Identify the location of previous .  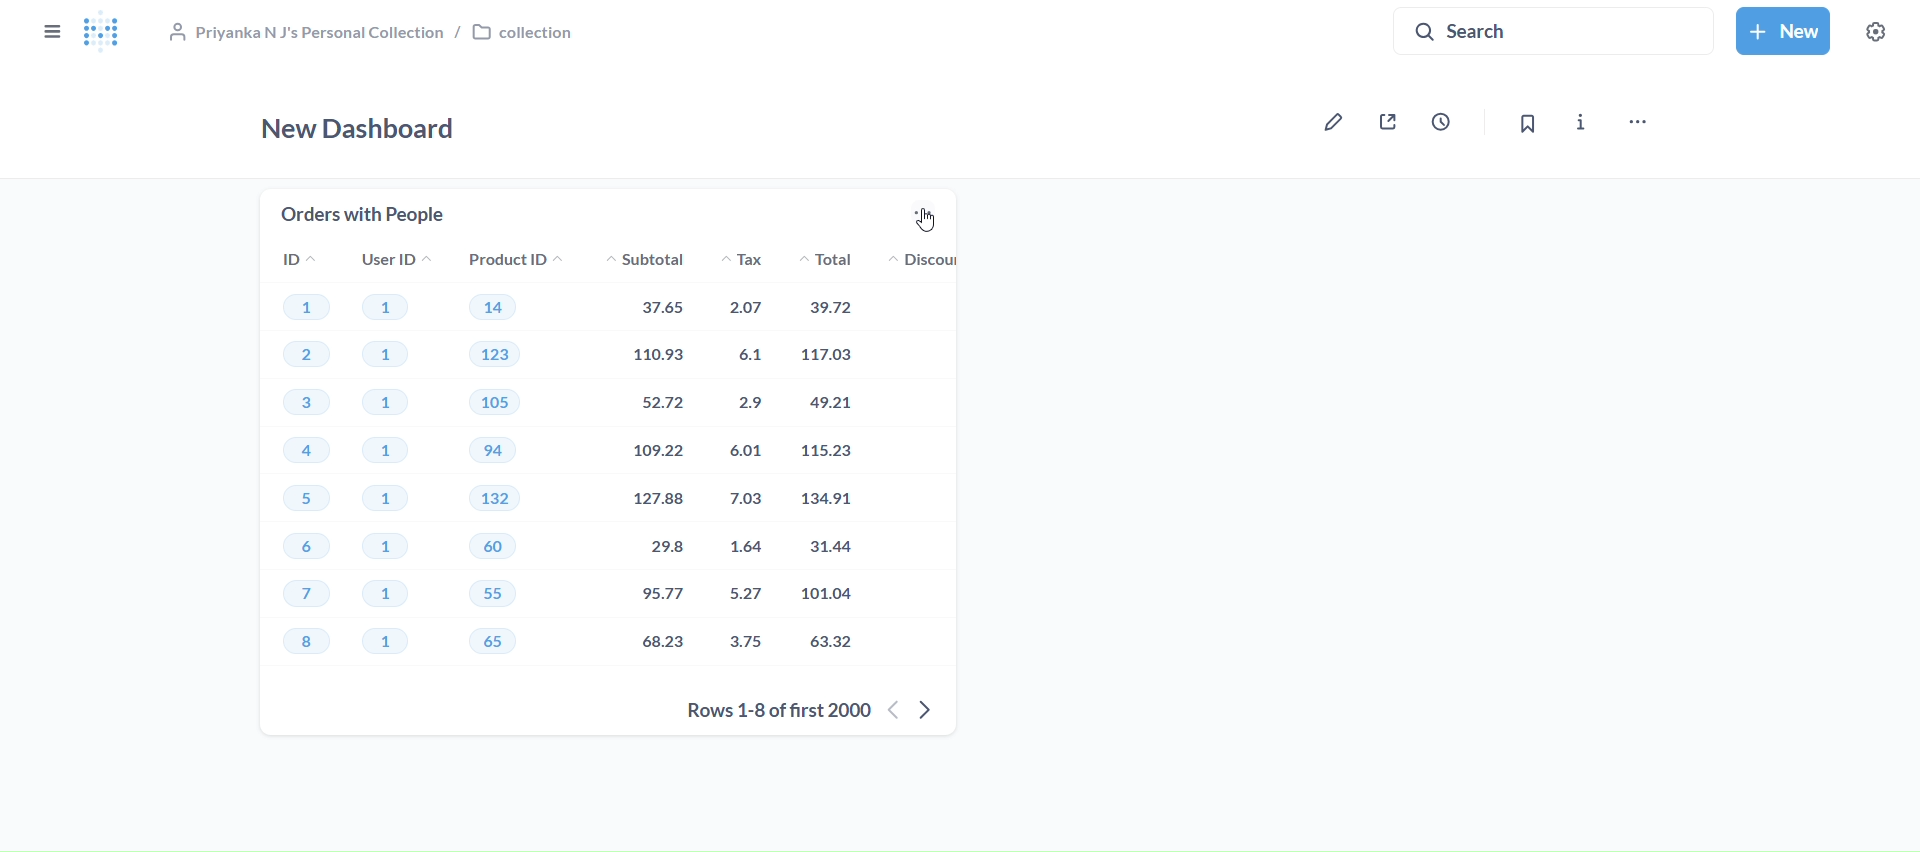
(895, 710).